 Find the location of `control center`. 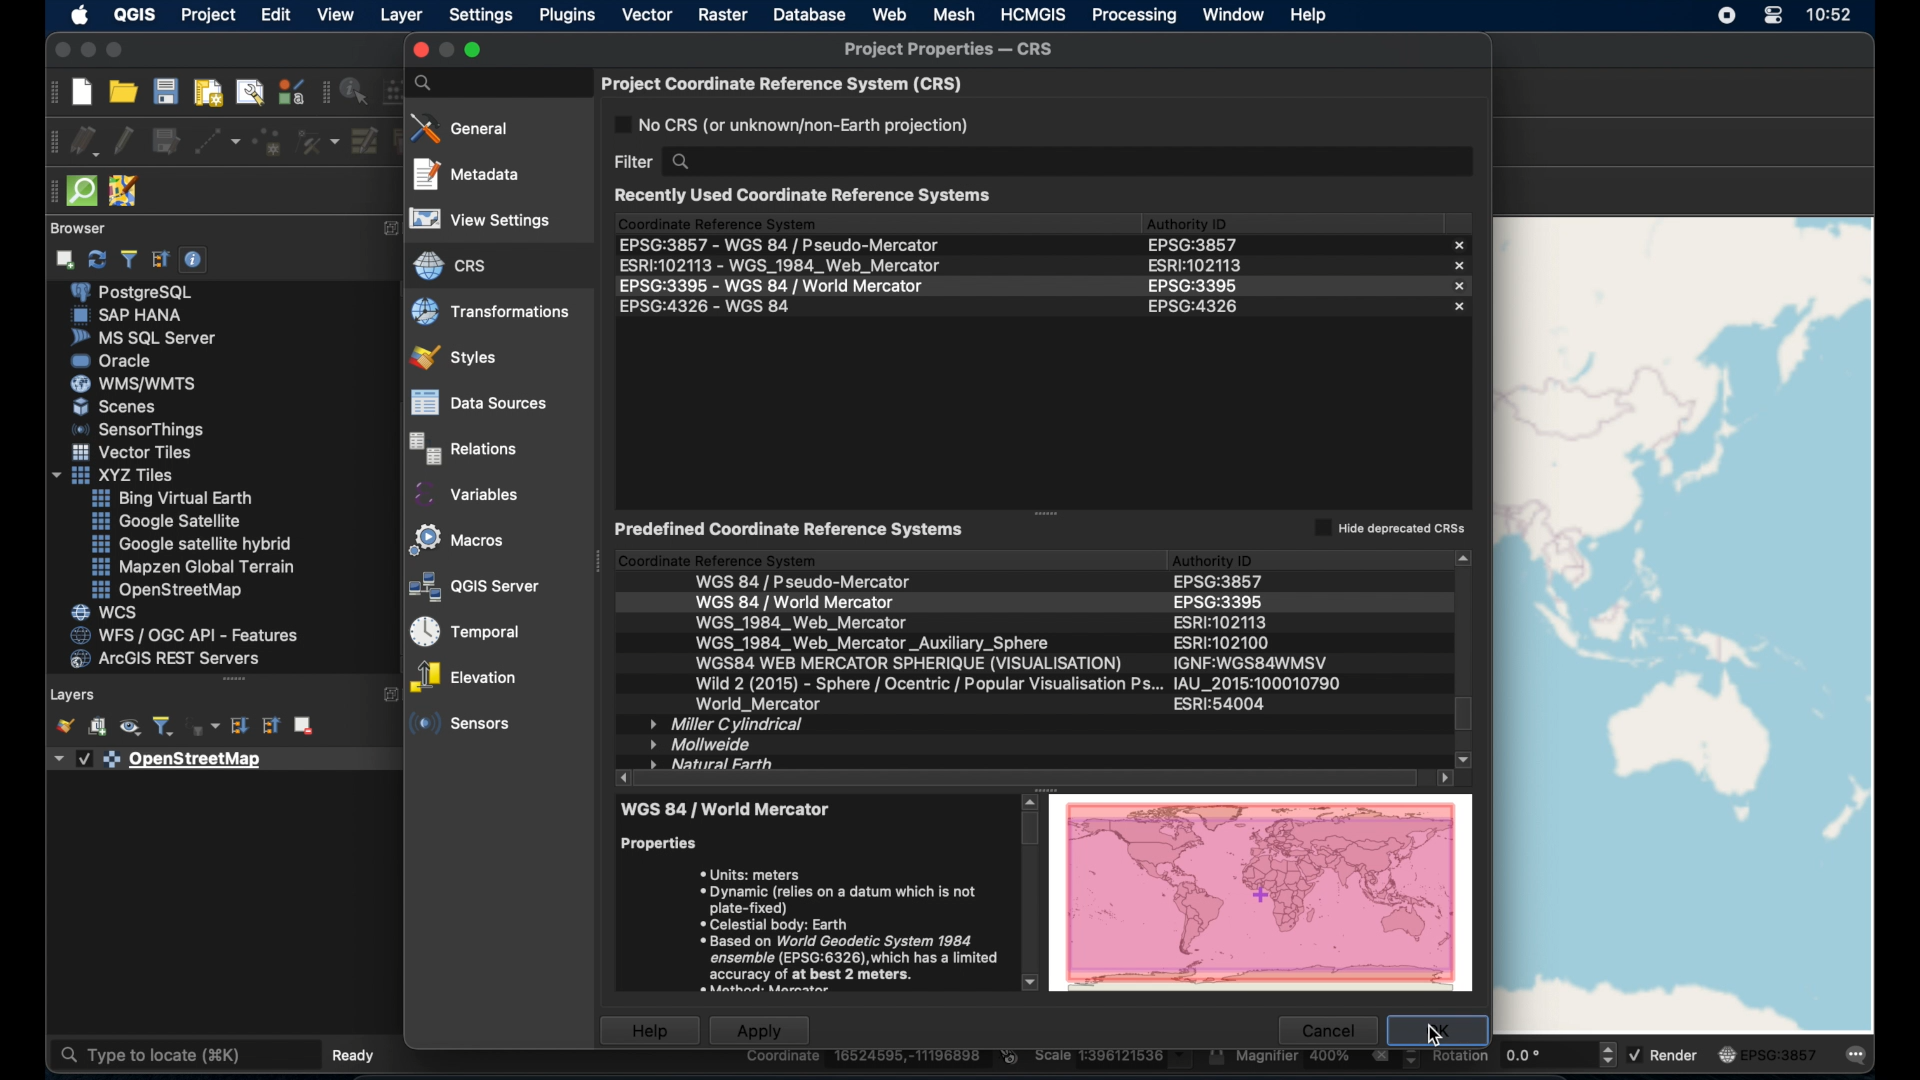

control center is located at coordinates (1773, 18).